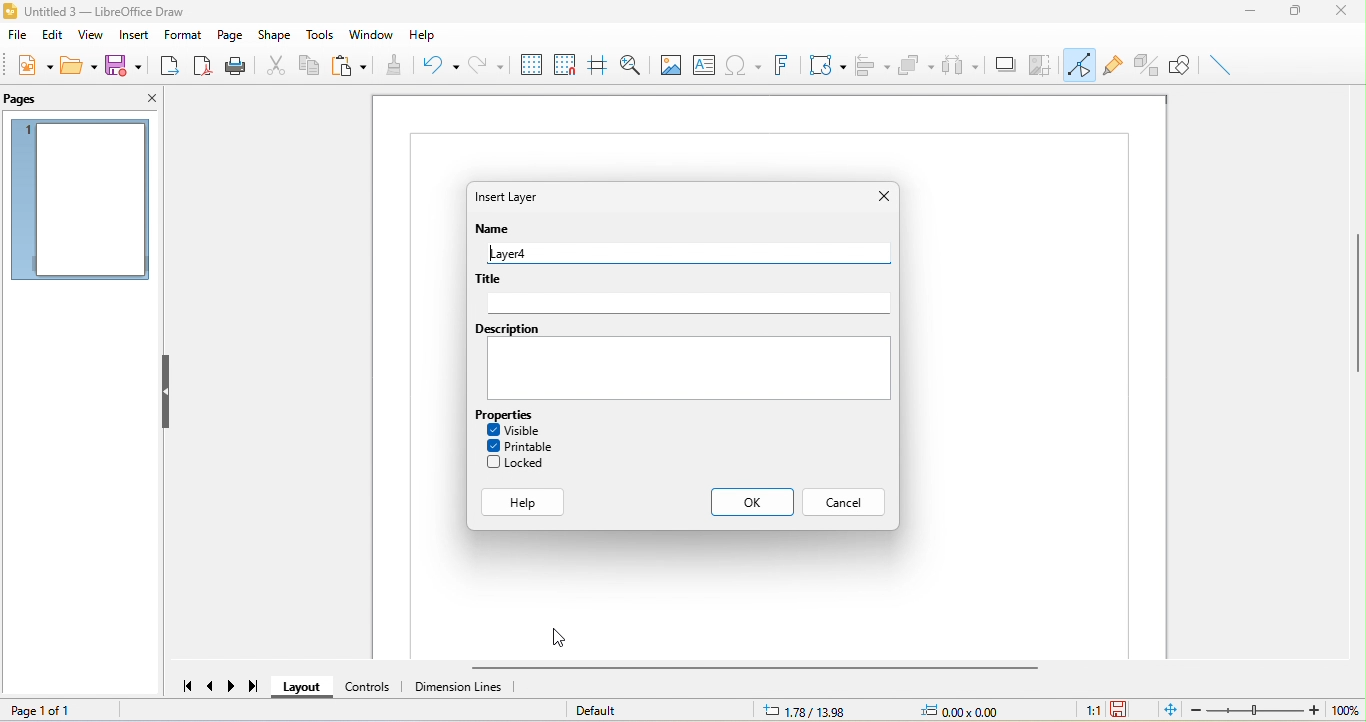 This screenshot has width=1366, height=722. Describe the element at coordinates (632, 65) in the screenshot. I see `zoom and pan` at that location.